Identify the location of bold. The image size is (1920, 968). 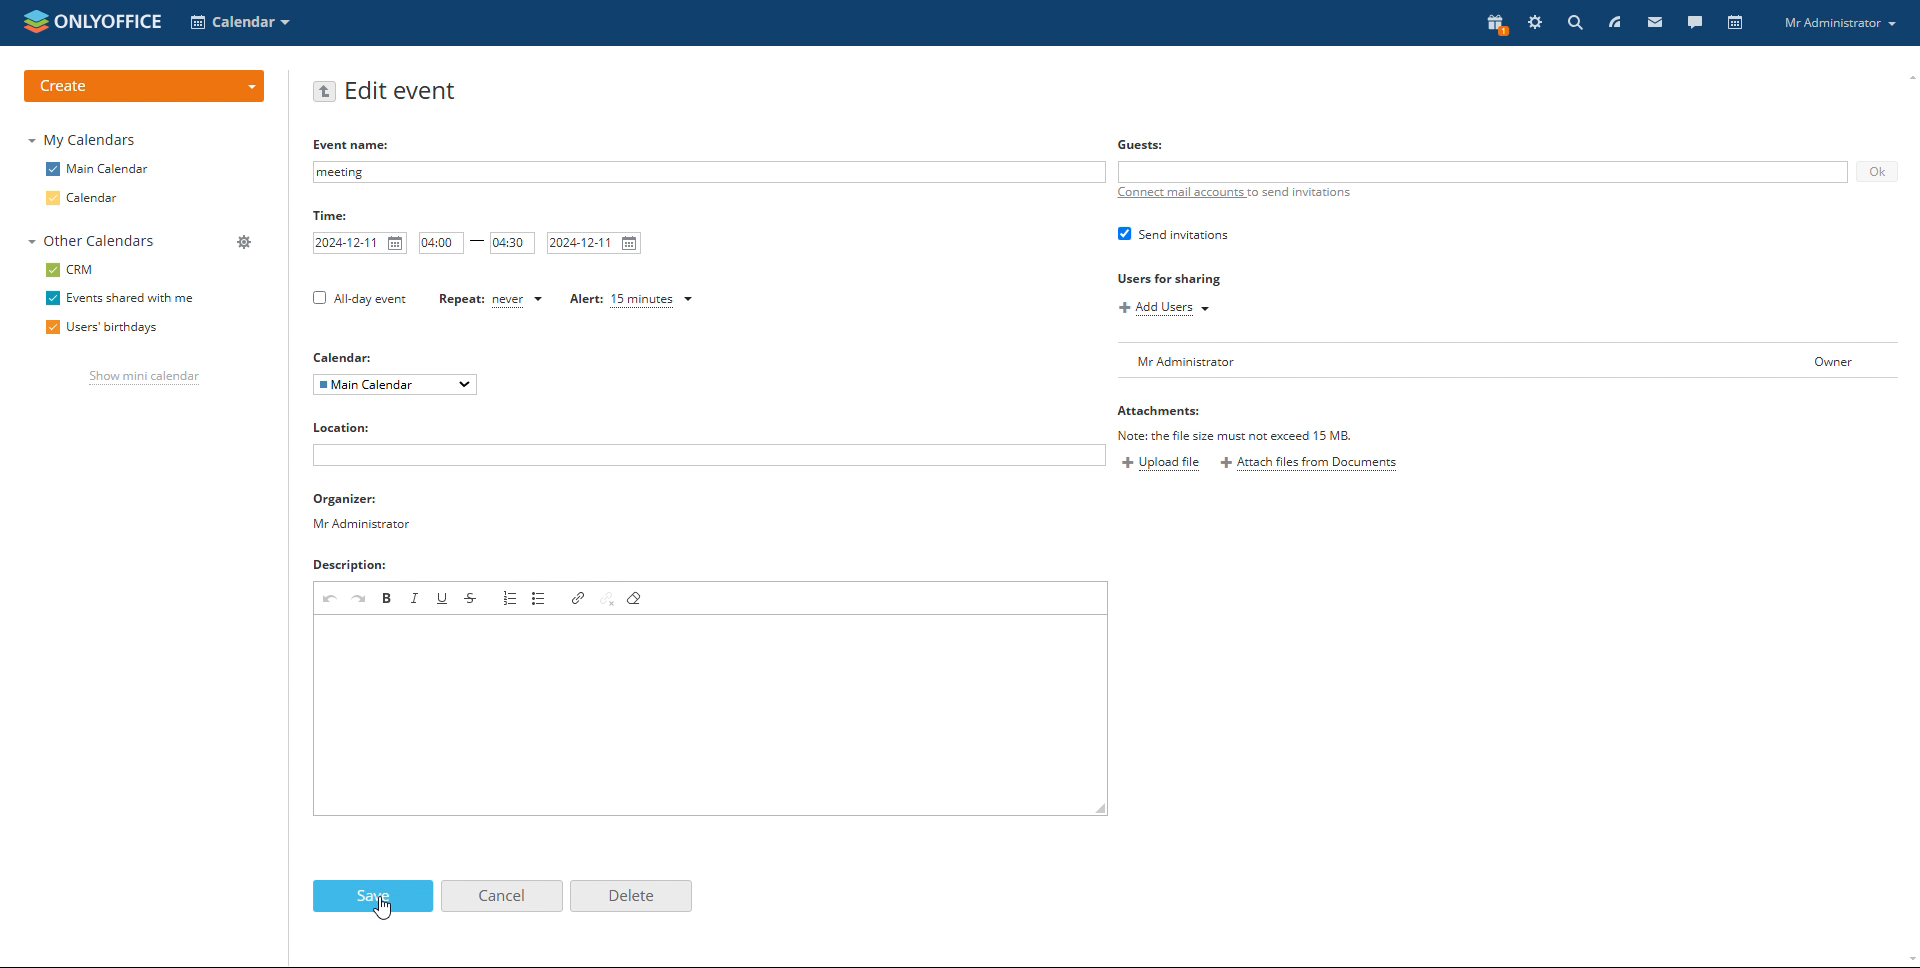
(388, 597).